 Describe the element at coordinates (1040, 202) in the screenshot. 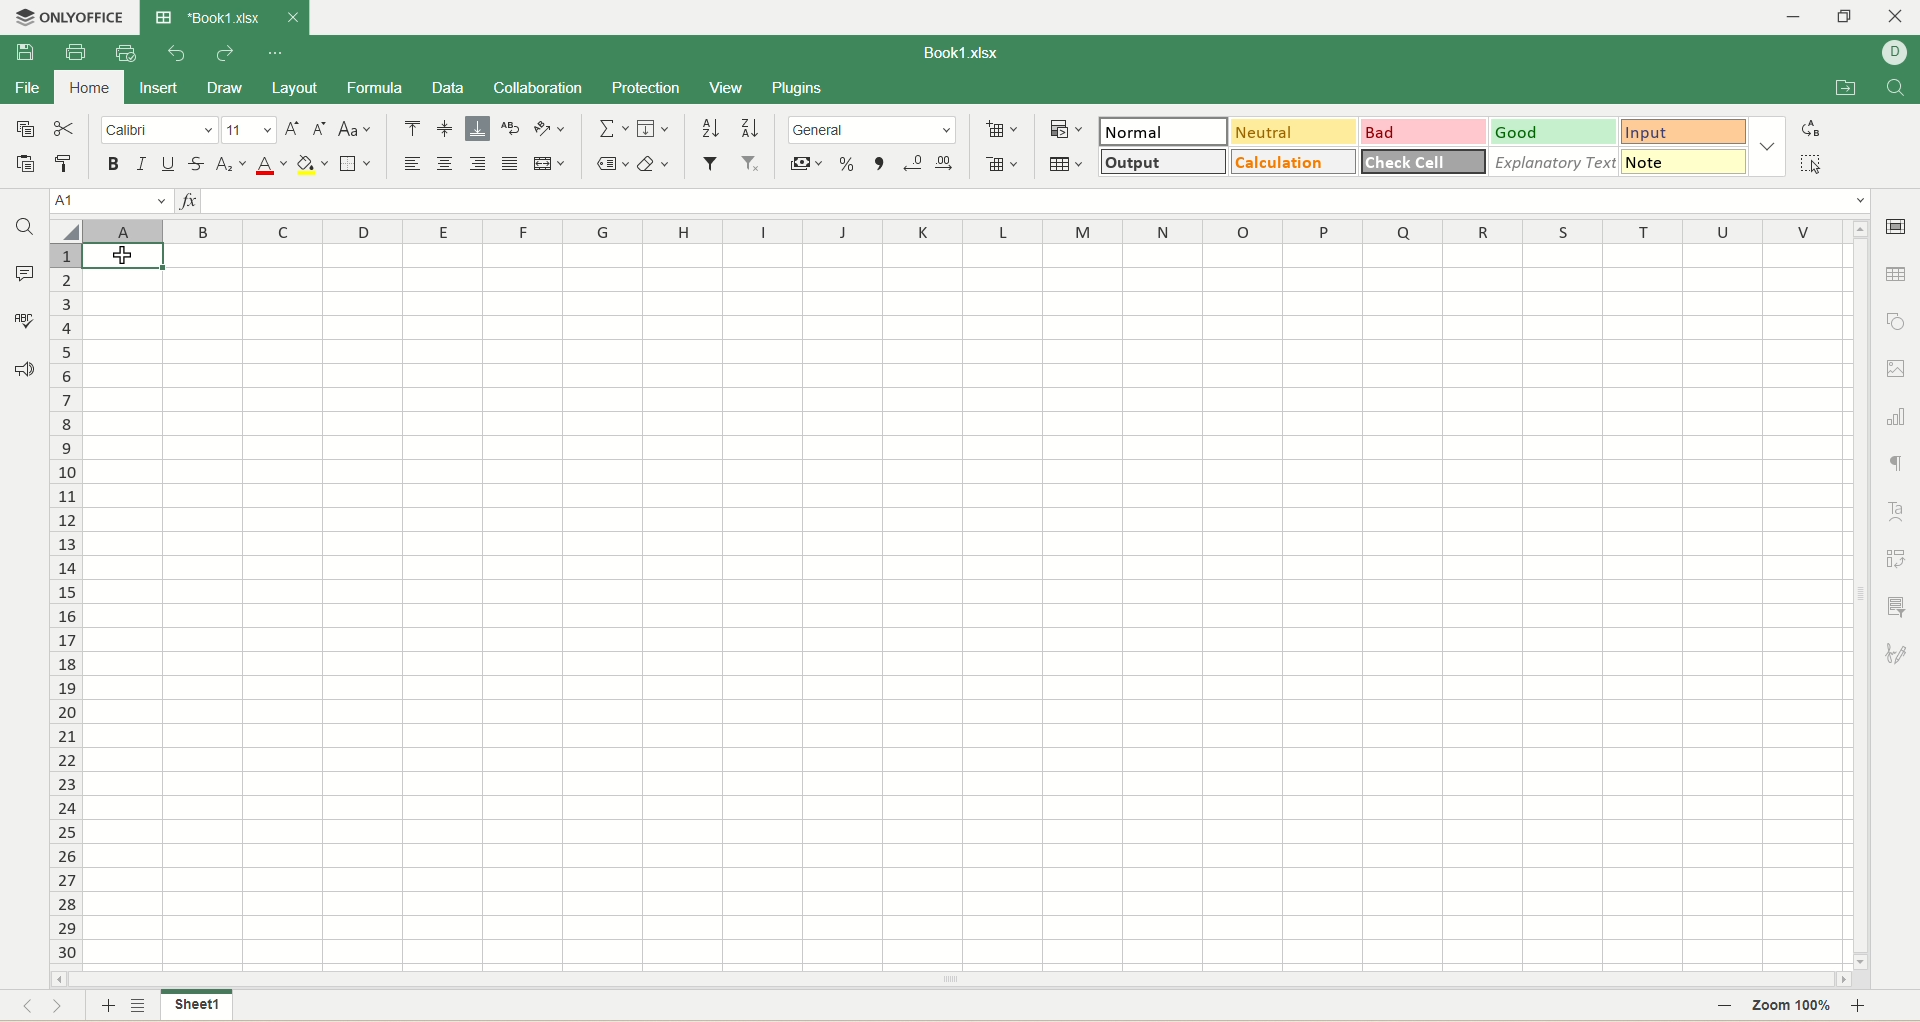

I see `input line` at that location.